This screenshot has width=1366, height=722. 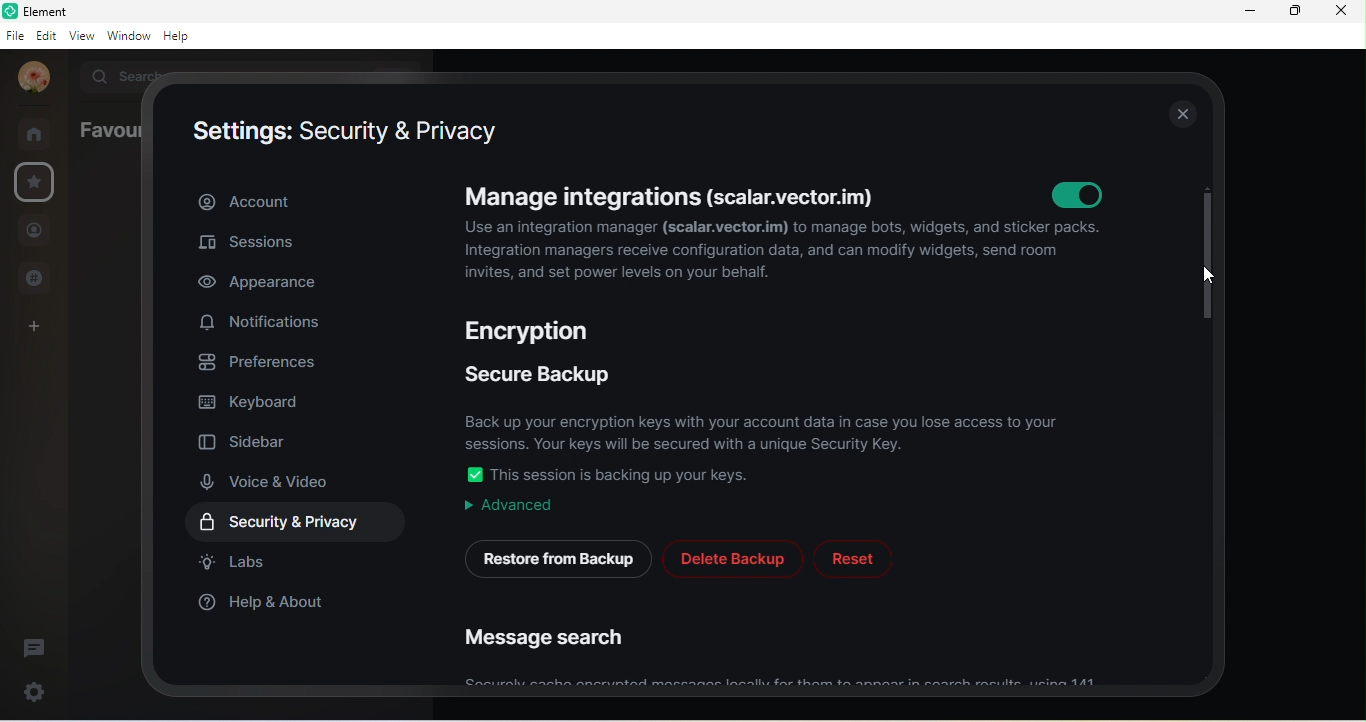 I want to click on help, so click(x=181, y=36).